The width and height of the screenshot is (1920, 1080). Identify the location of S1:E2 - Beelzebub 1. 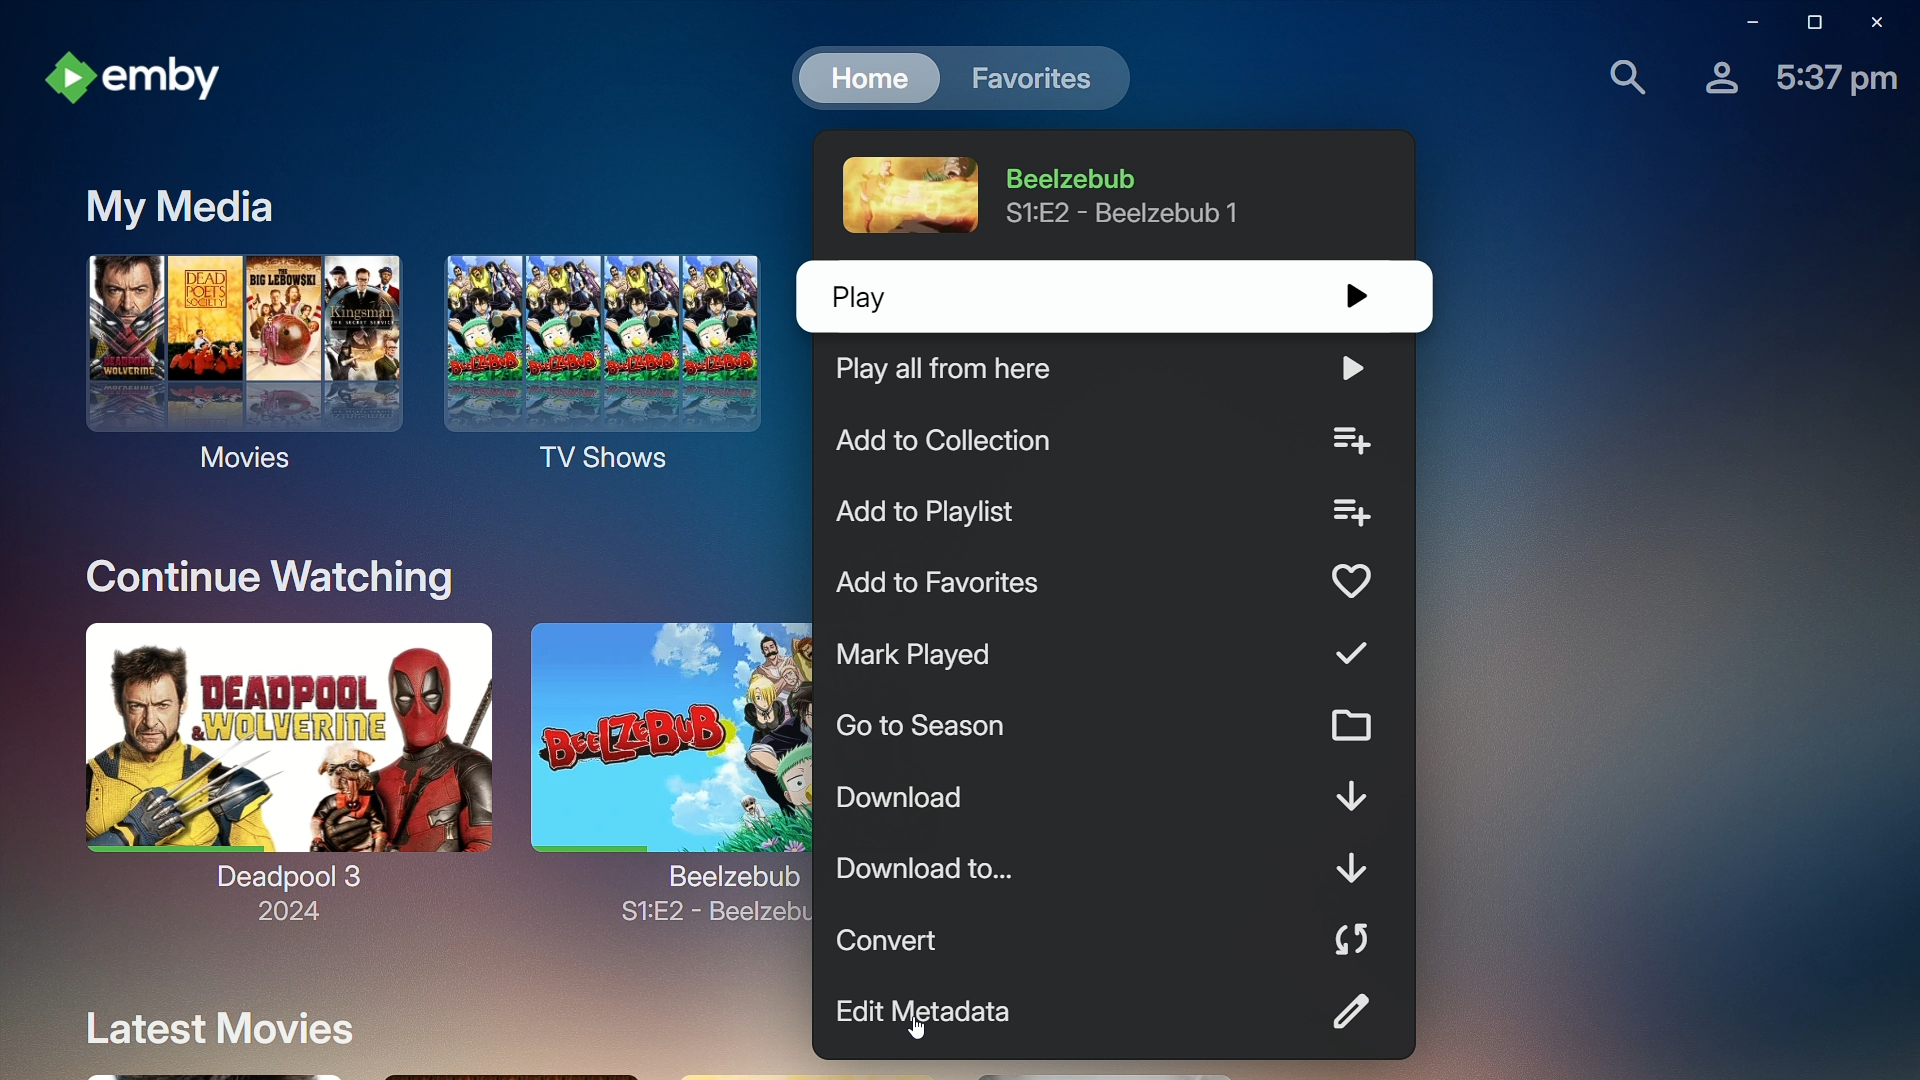
(702, 922).